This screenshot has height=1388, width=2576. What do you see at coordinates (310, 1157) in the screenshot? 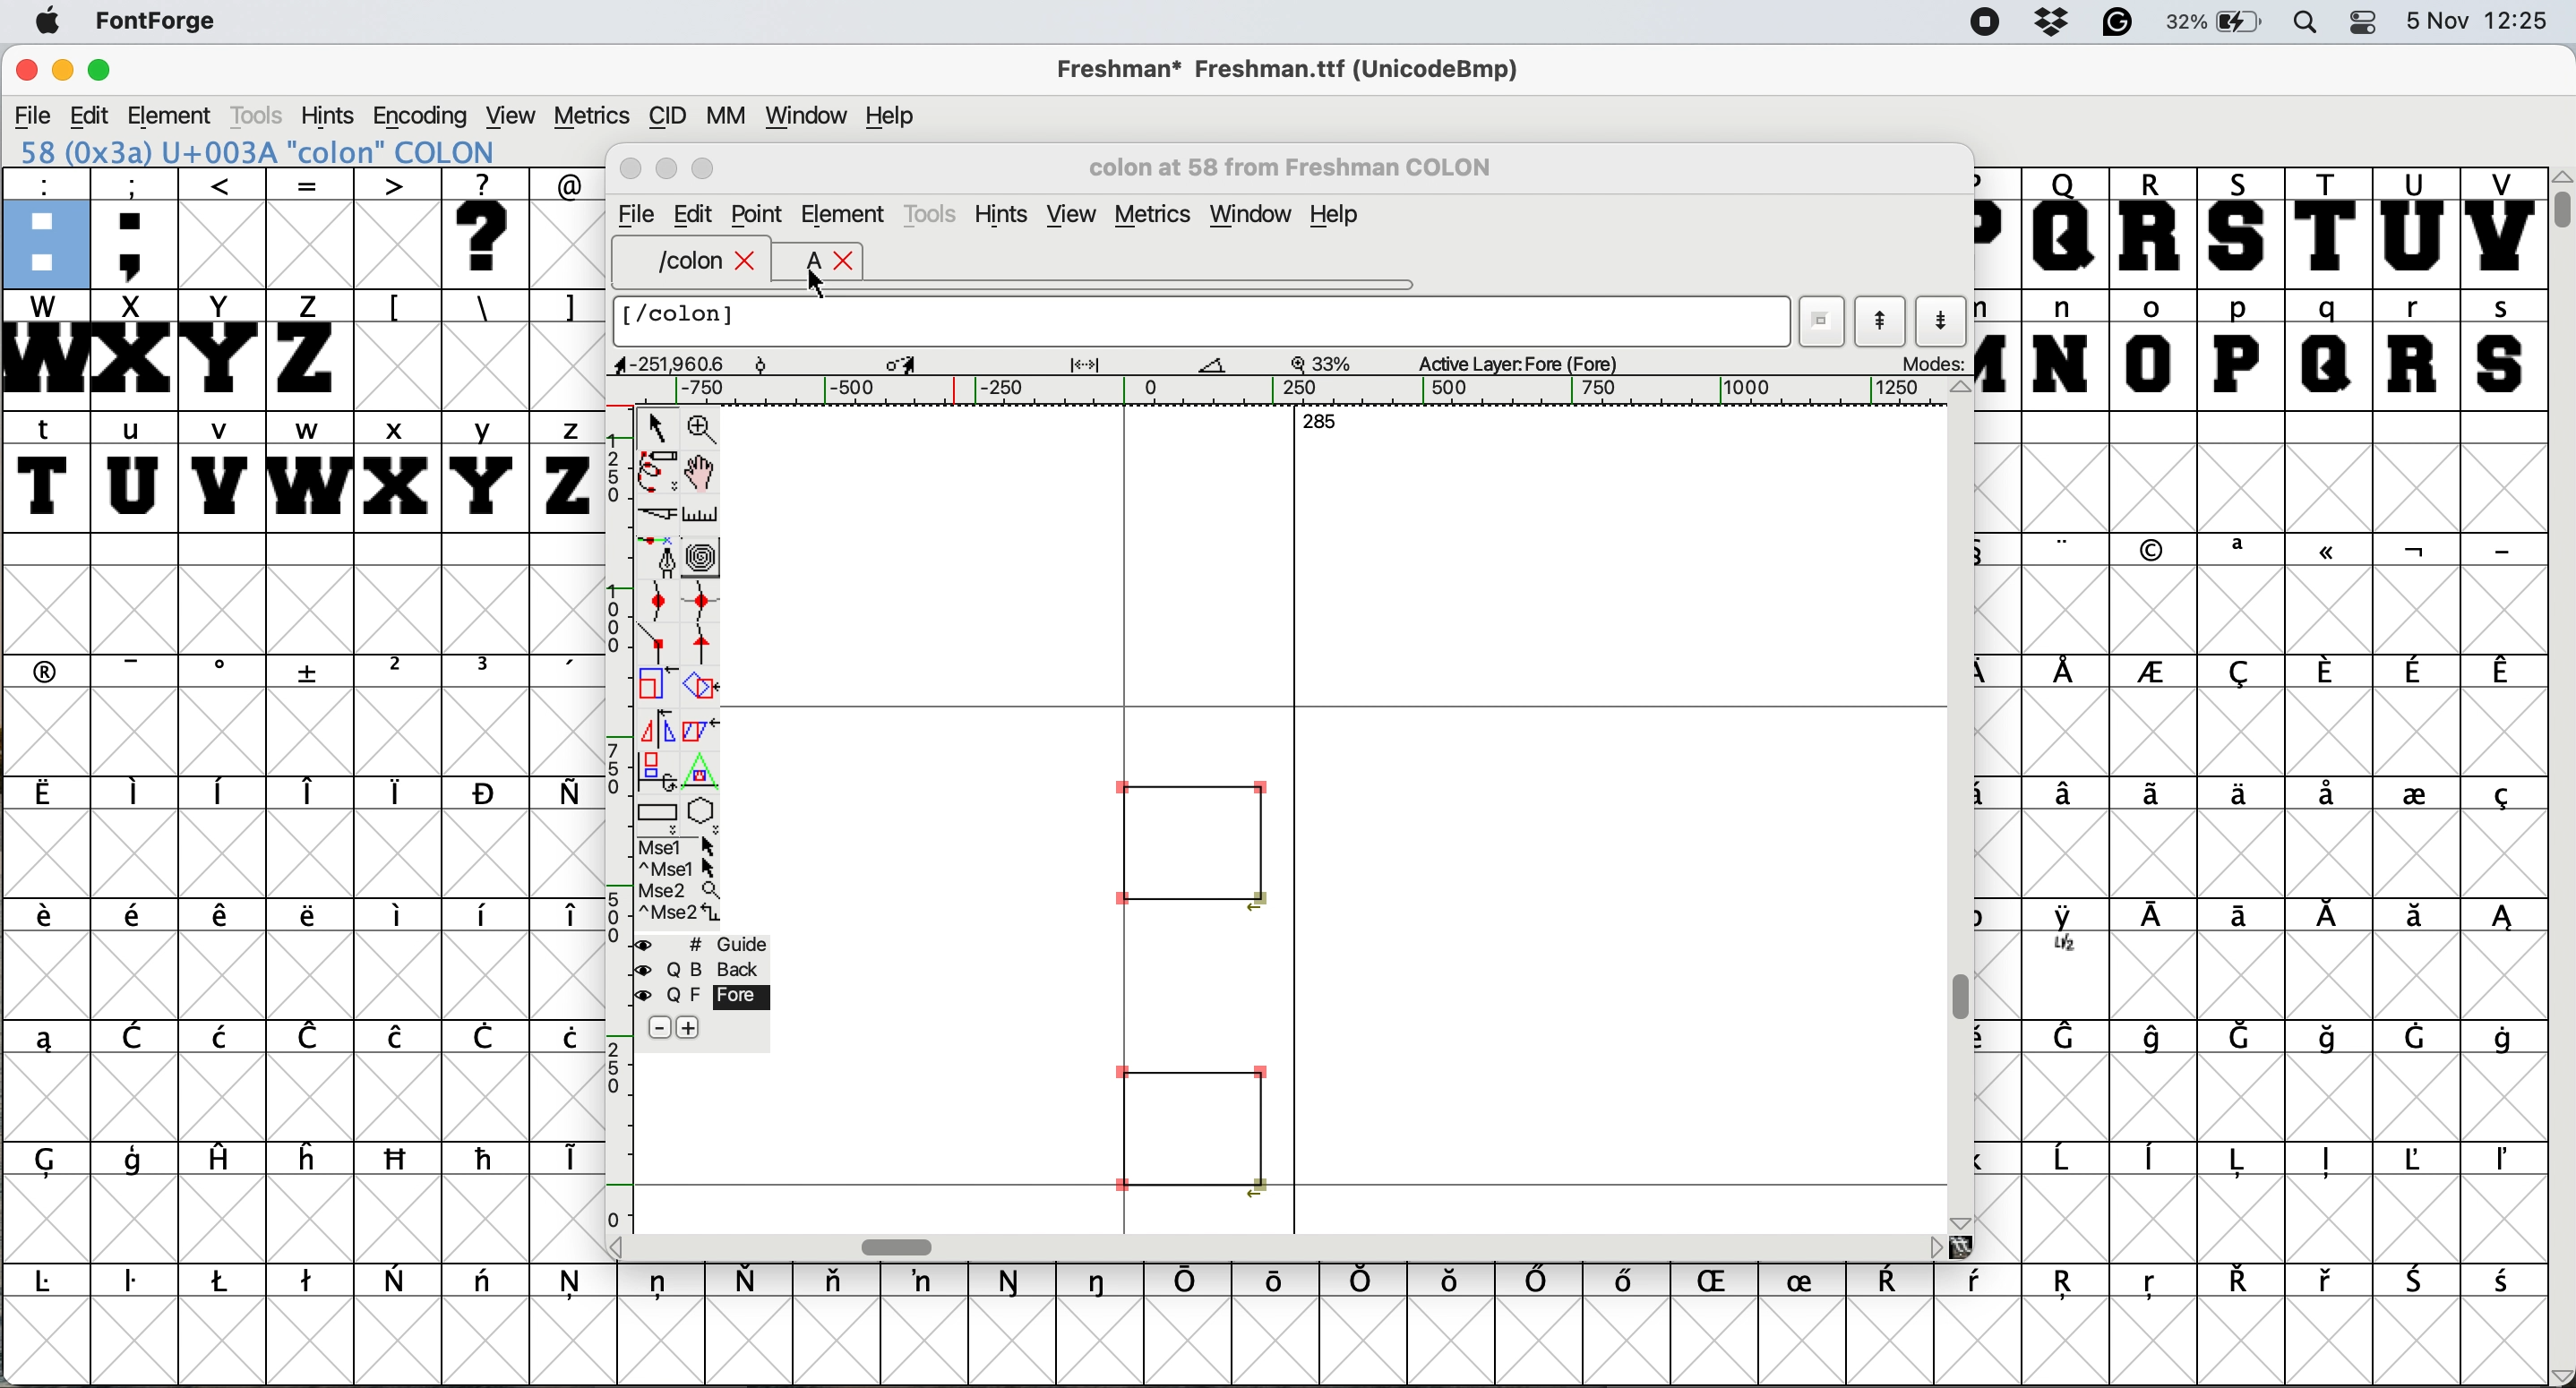
I see `symbol` at bounding box center [310, 1157].